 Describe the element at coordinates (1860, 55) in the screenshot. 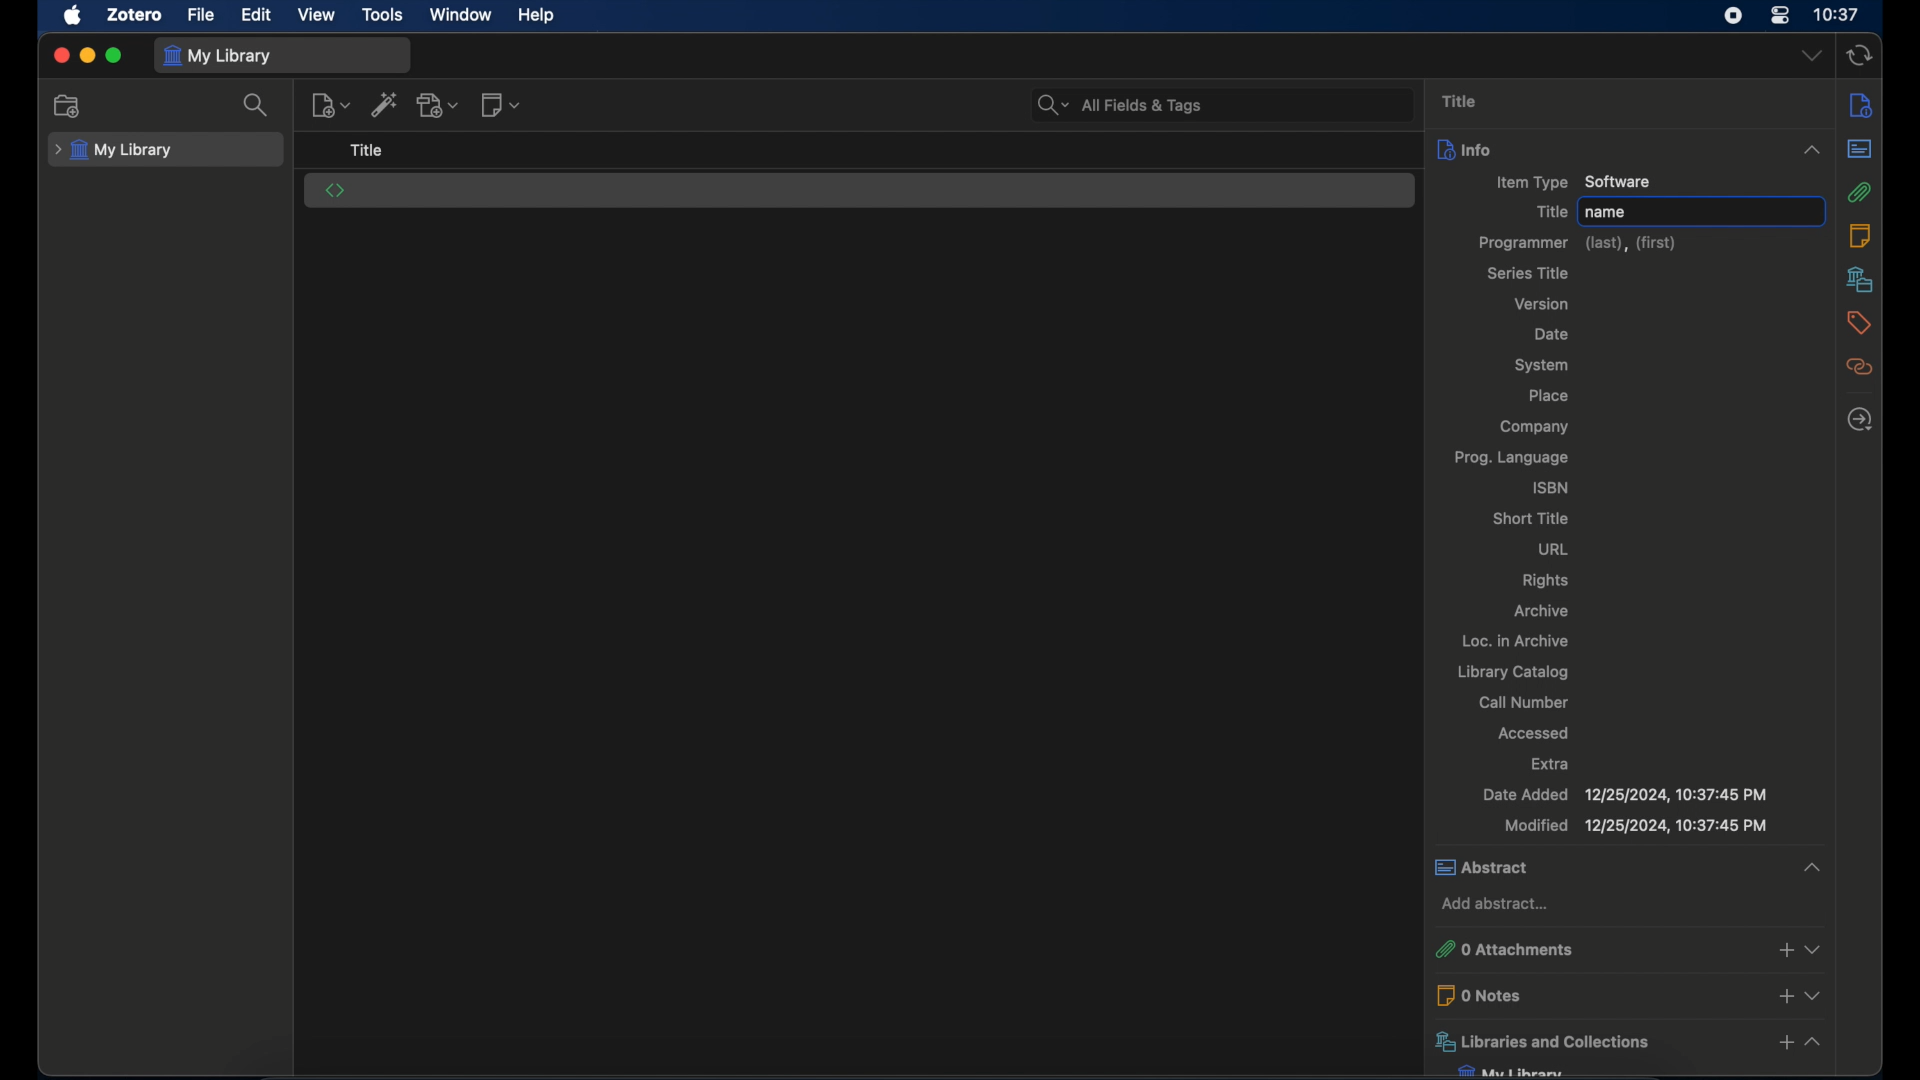

I see `sync` at that location.